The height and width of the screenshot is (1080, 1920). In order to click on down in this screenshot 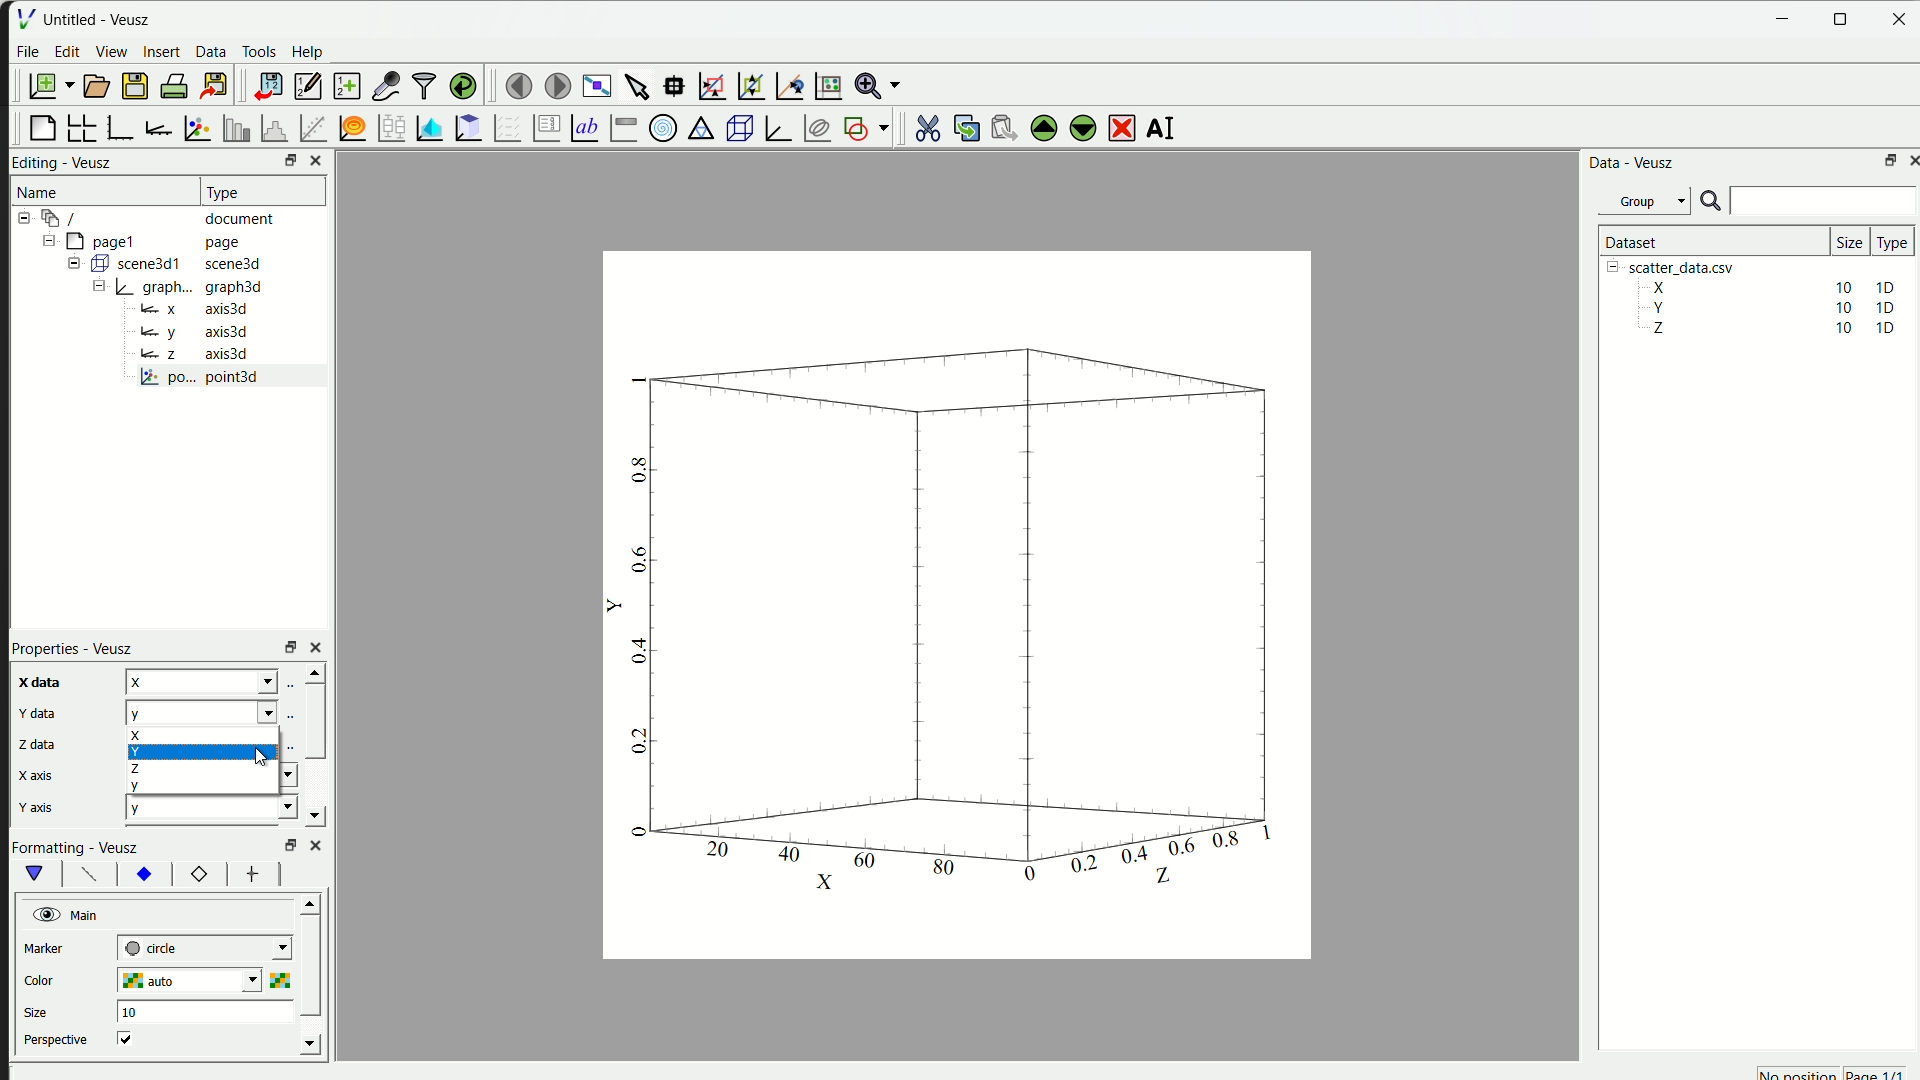, I will do `click(319, 817)`.